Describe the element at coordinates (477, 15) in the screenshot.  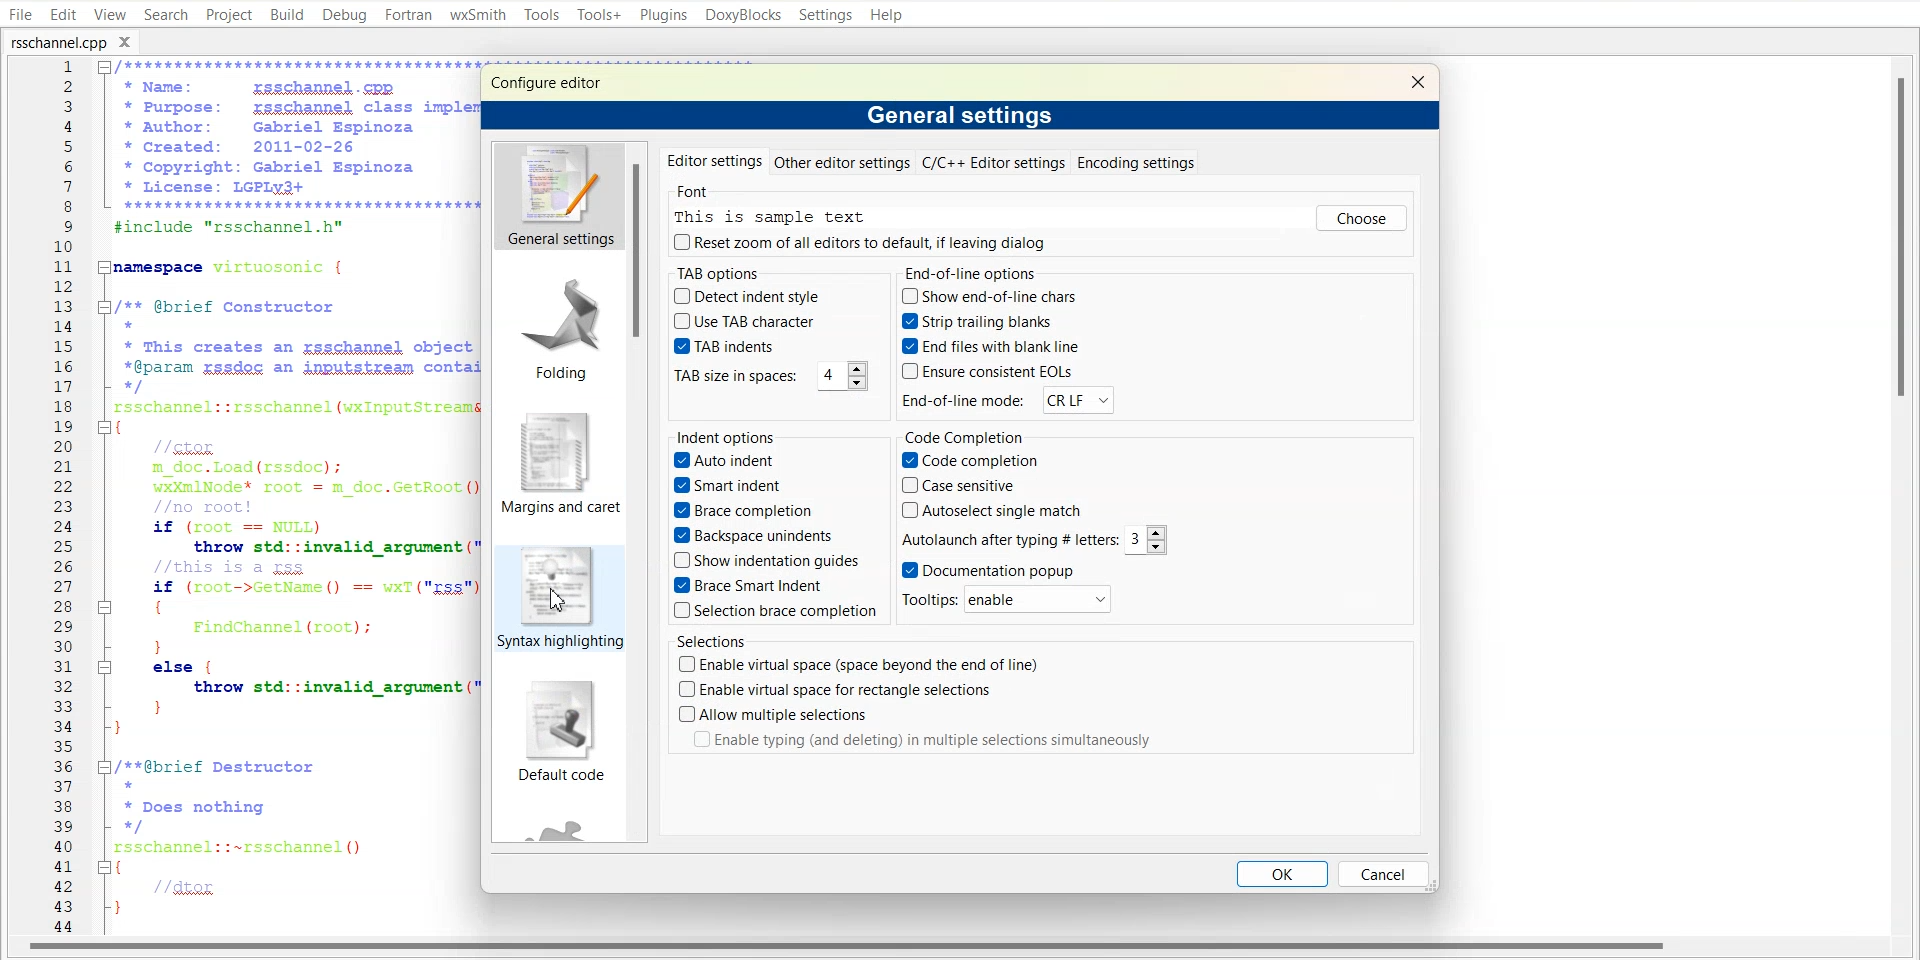
I see `wxSmith` at that location.